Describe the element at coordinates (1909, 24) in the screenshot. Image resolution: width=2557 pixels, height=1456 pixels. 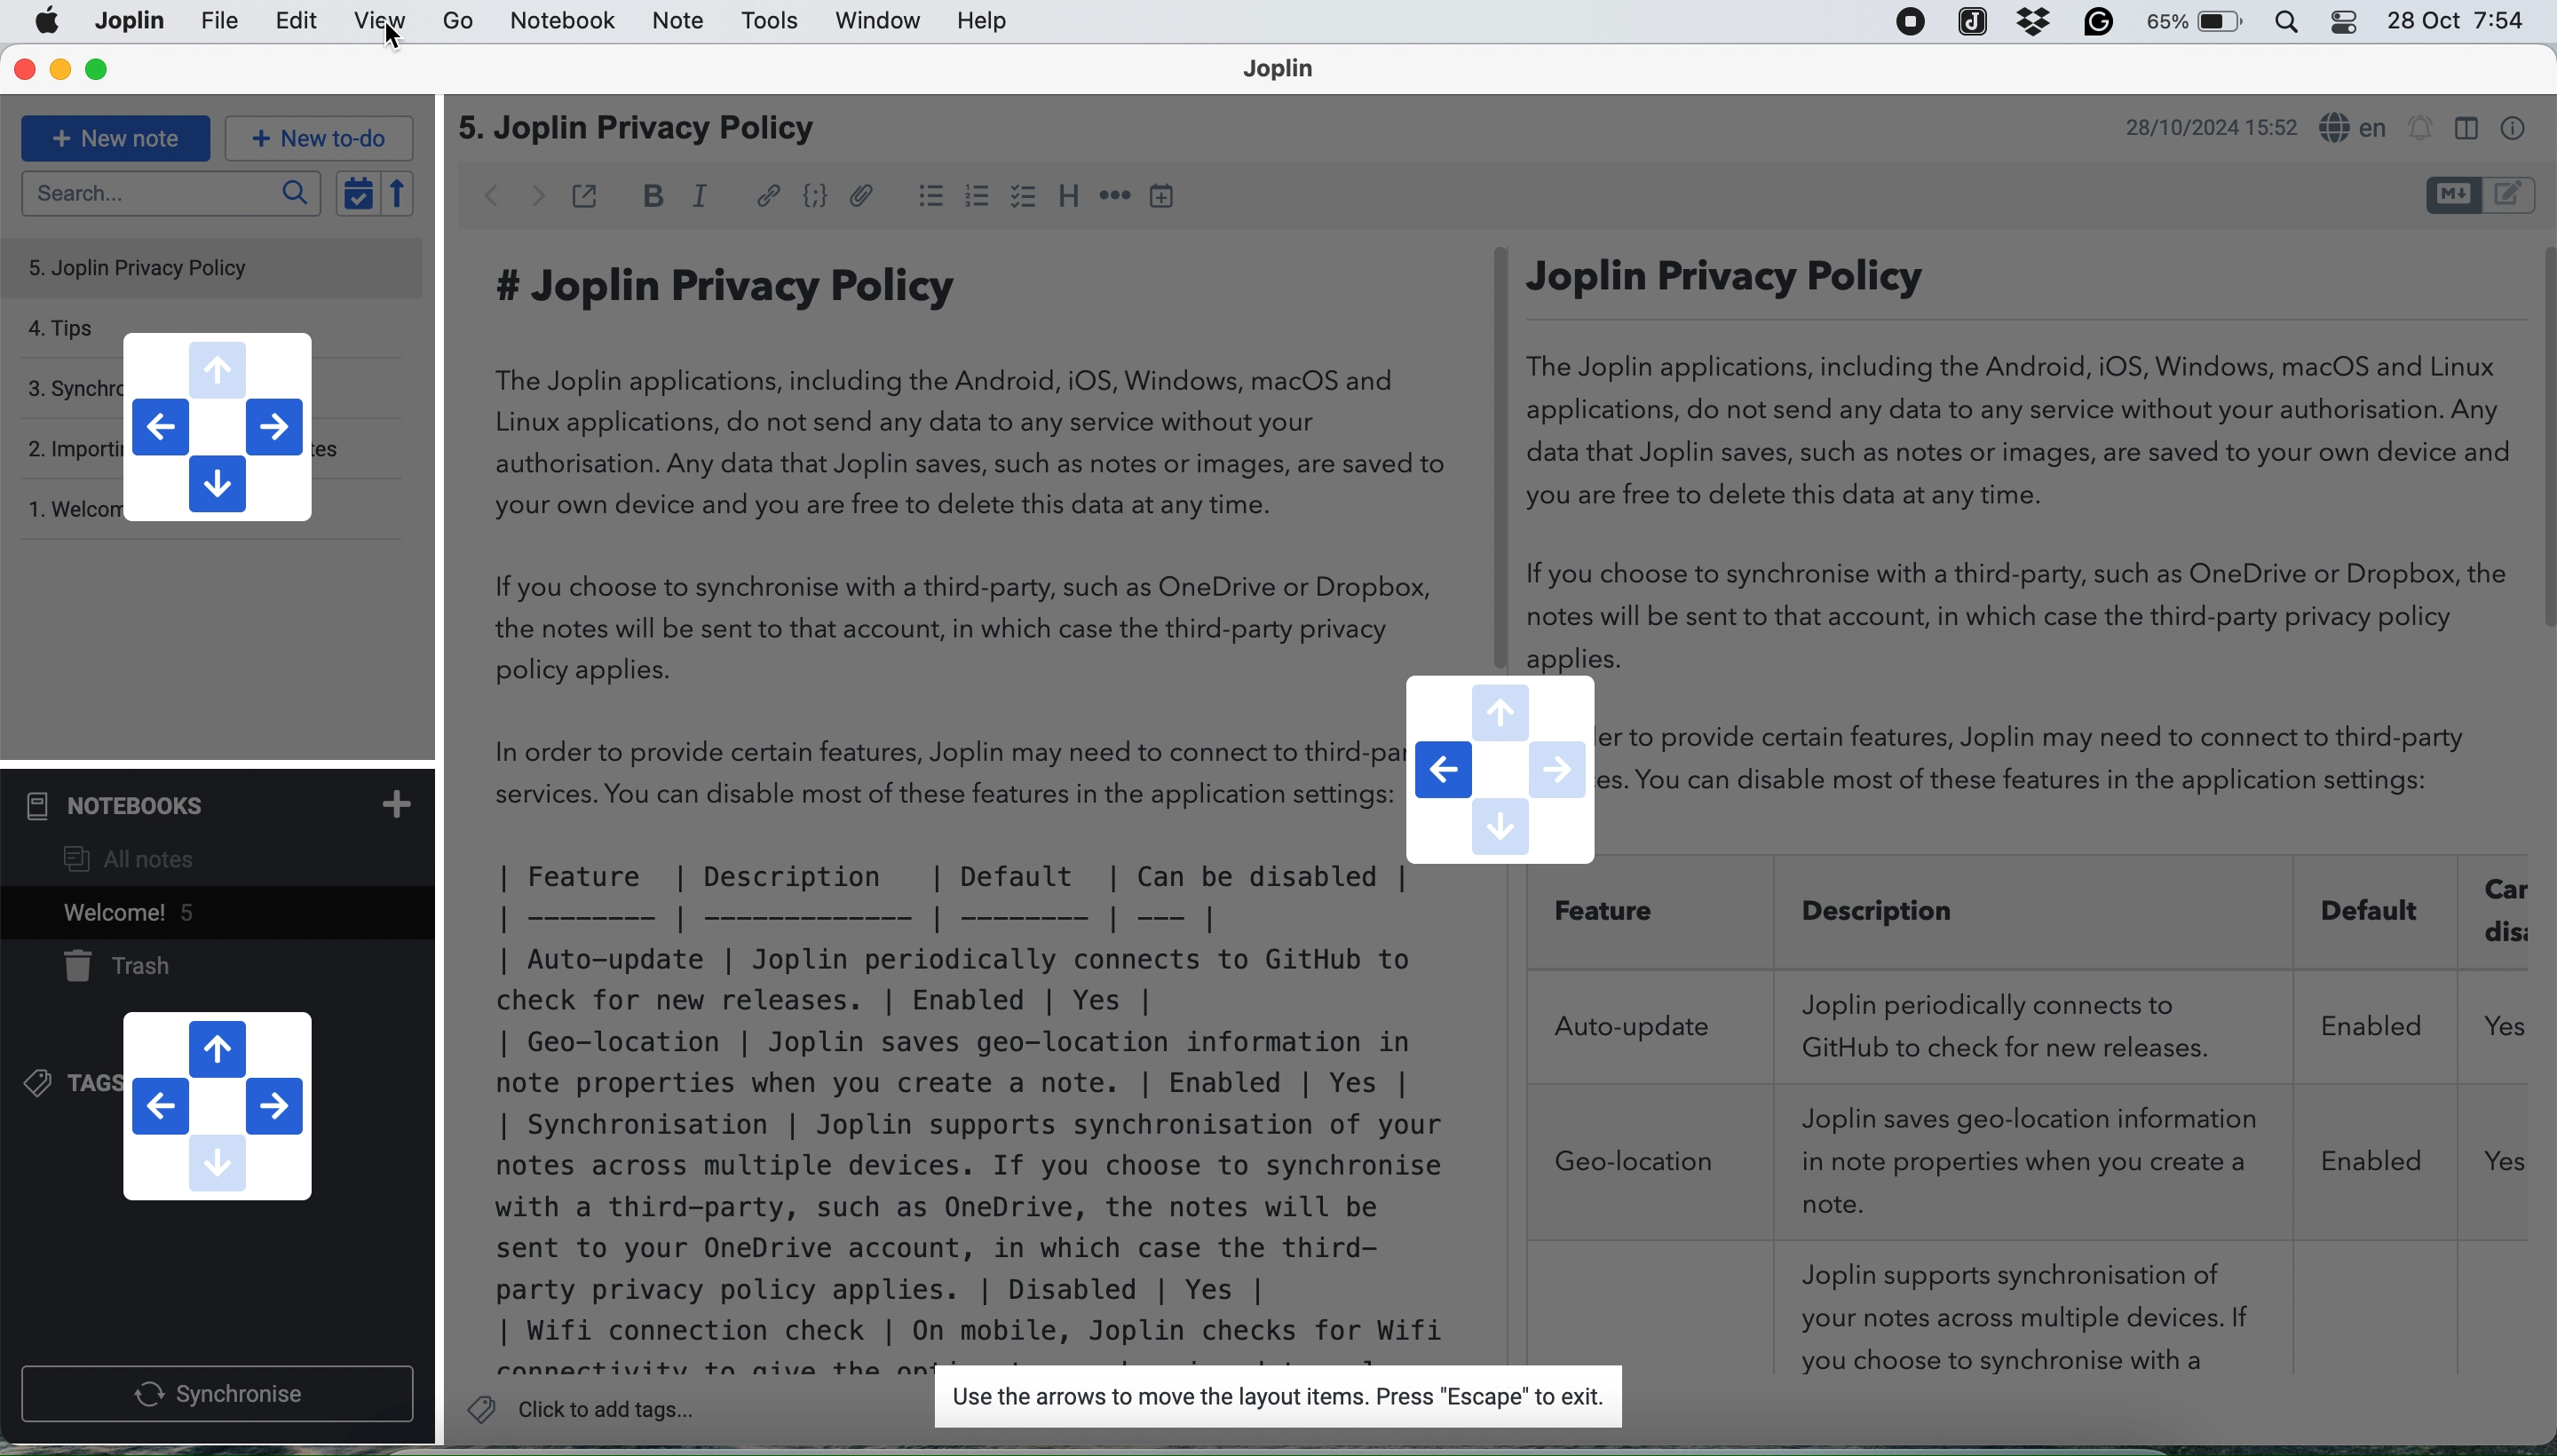
I see `screen recorder` at that location.